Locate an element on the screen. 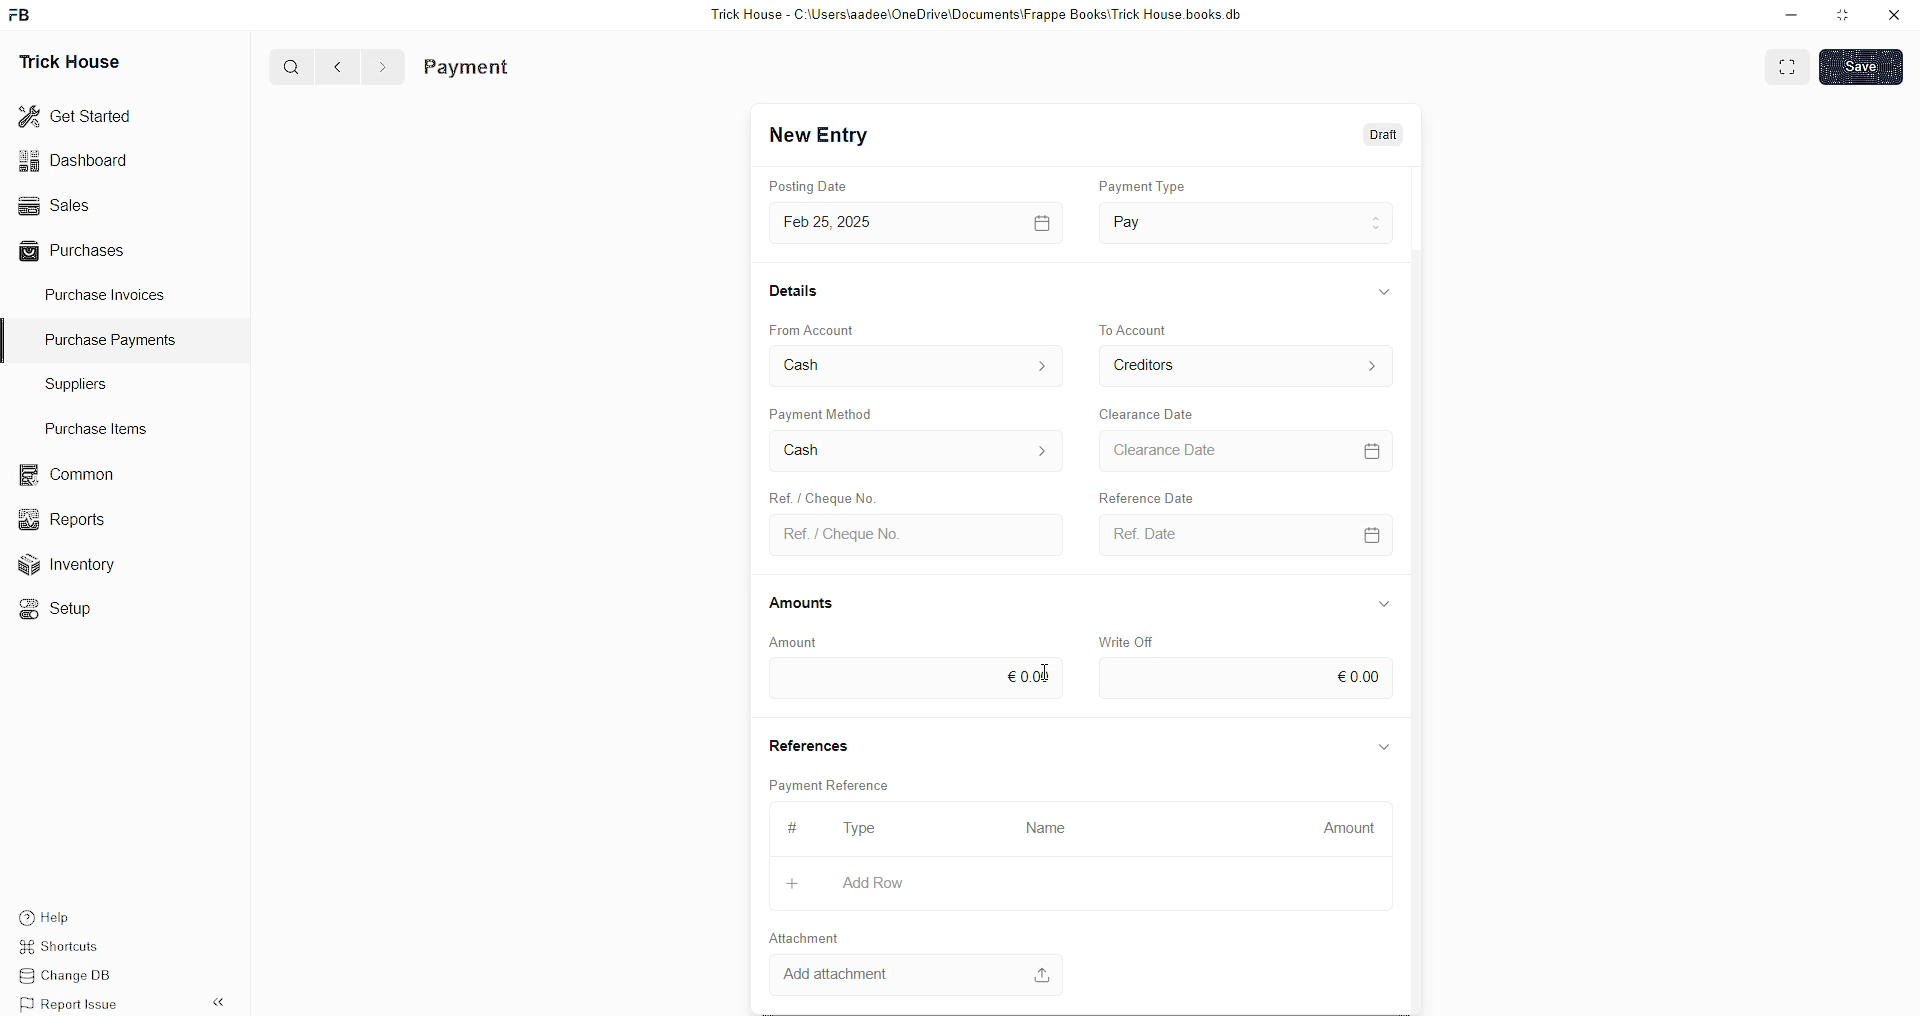  Payment Method is located at coordinates (860, 411).